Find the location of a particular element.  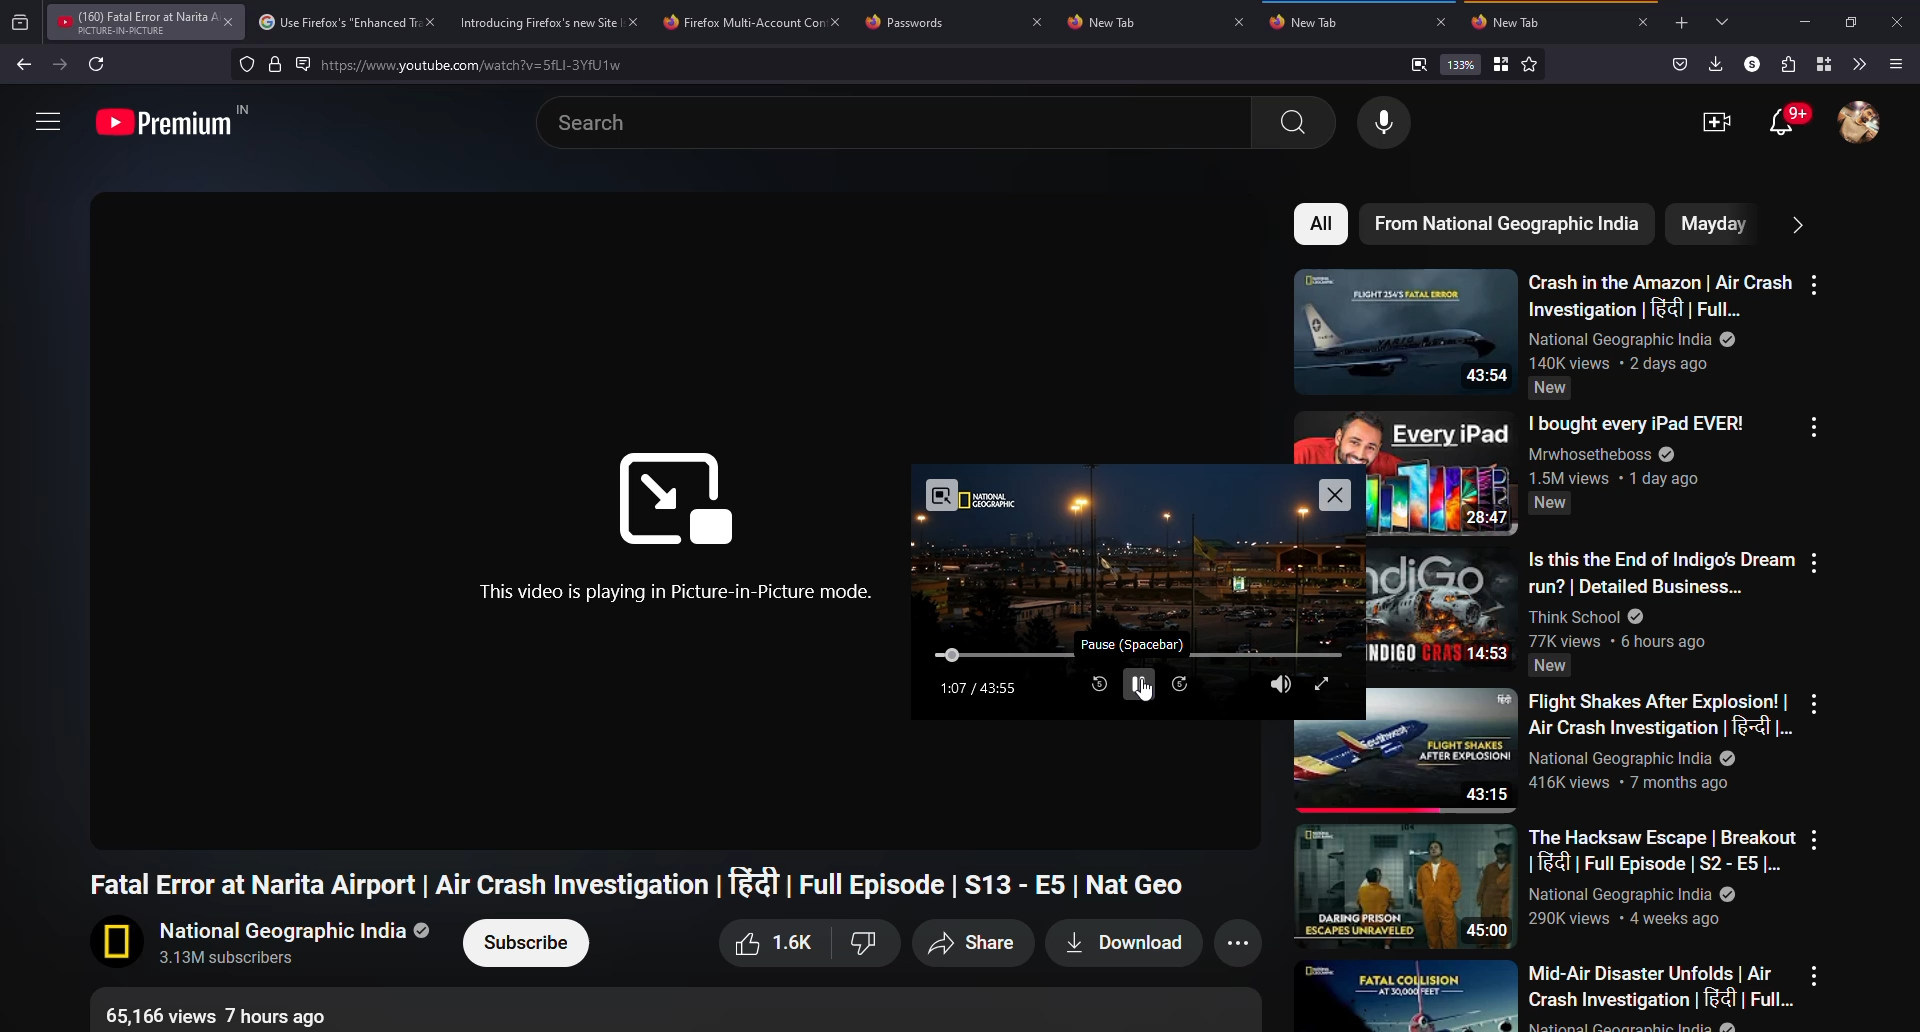

subscribe is located at coordinates (528, 943).